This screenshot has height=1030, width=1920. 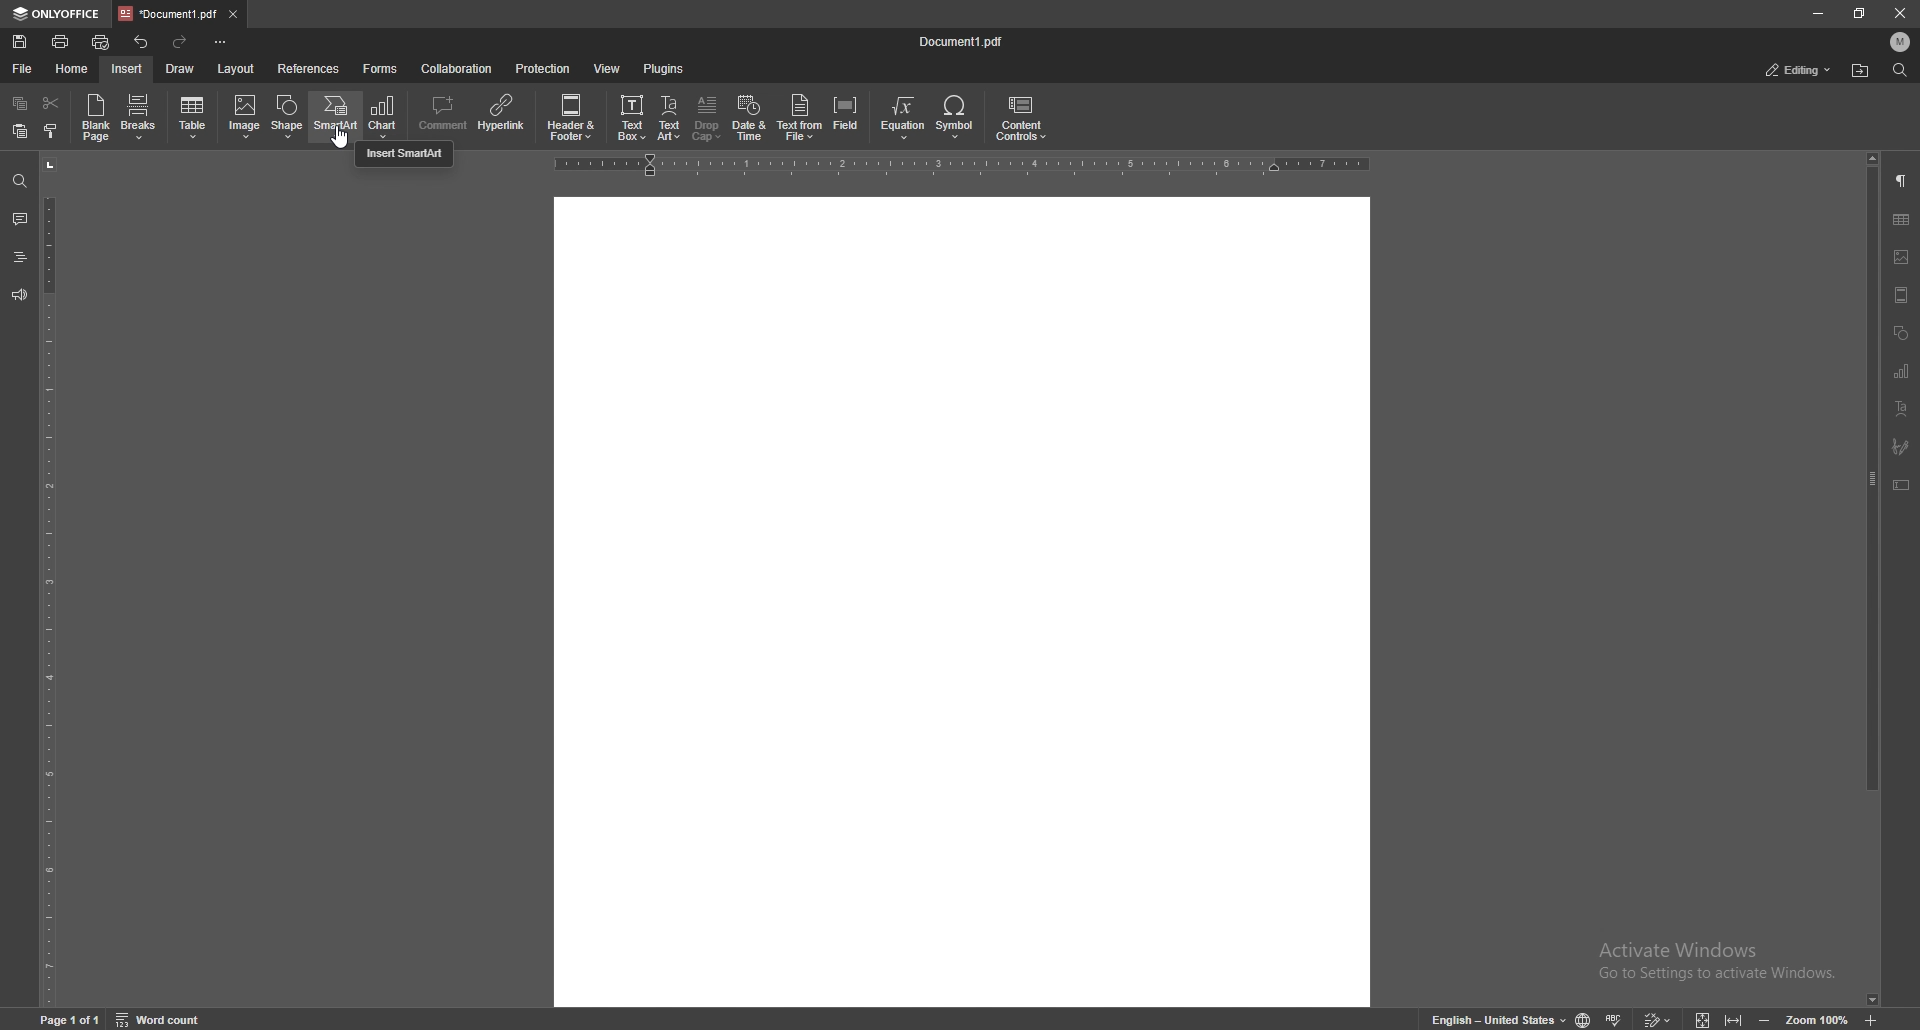 I want to click on comment, so click(x=444, y=115).